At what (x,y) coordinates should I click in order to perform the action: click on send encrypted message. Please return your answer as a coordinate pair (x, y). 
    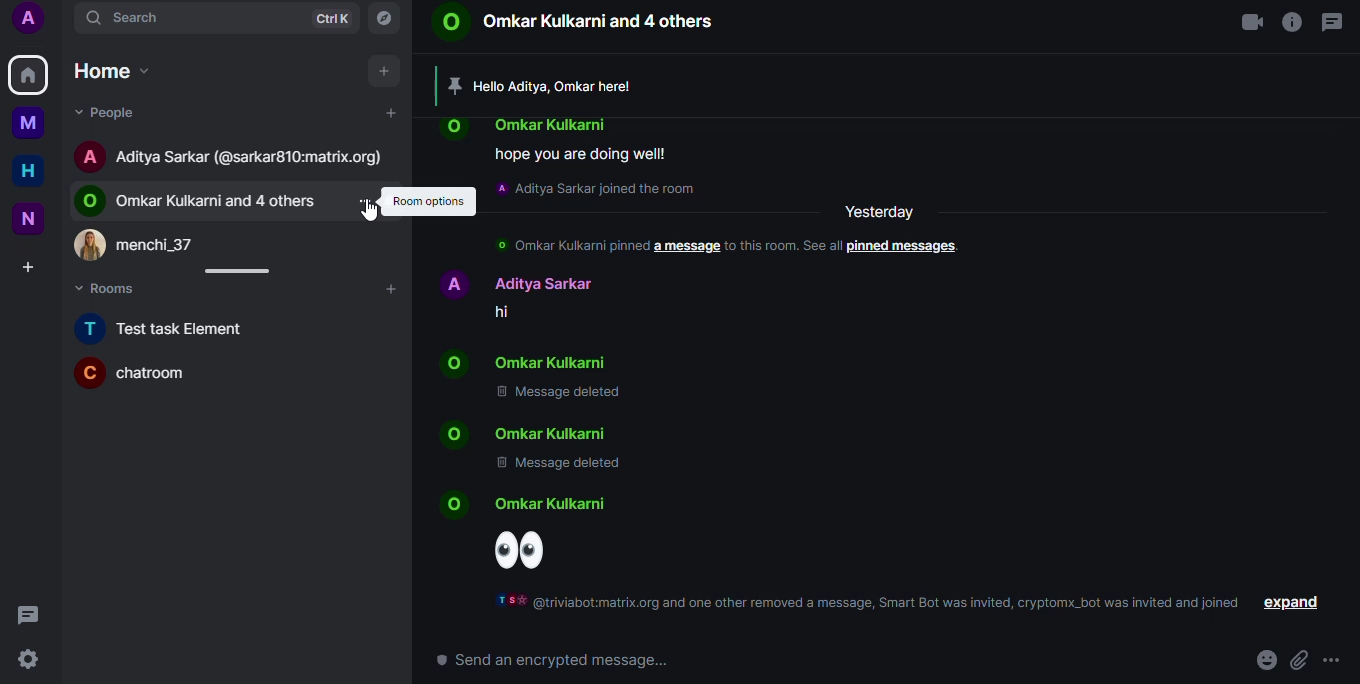
    Looking at the image, I should click on (542, 661).